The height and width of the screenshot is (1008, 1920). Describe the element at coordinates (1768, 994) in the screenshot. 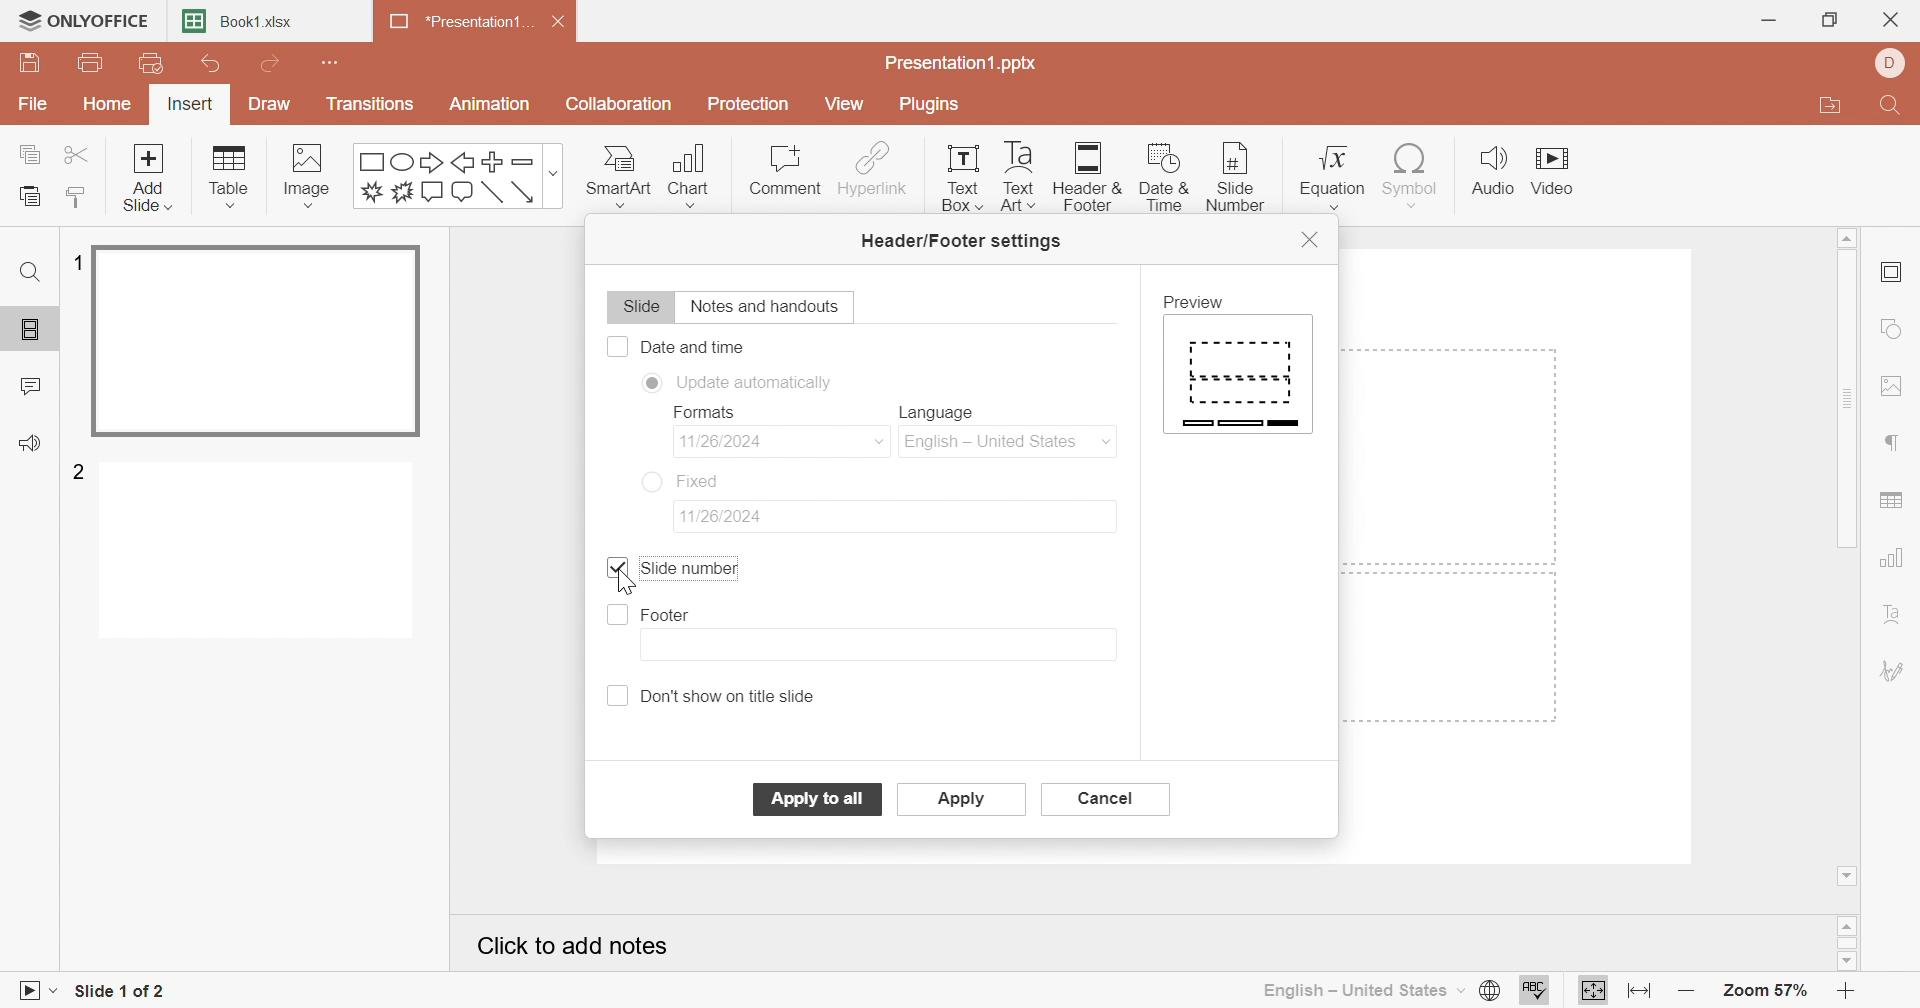

I see `Zoom 57%` at that location.